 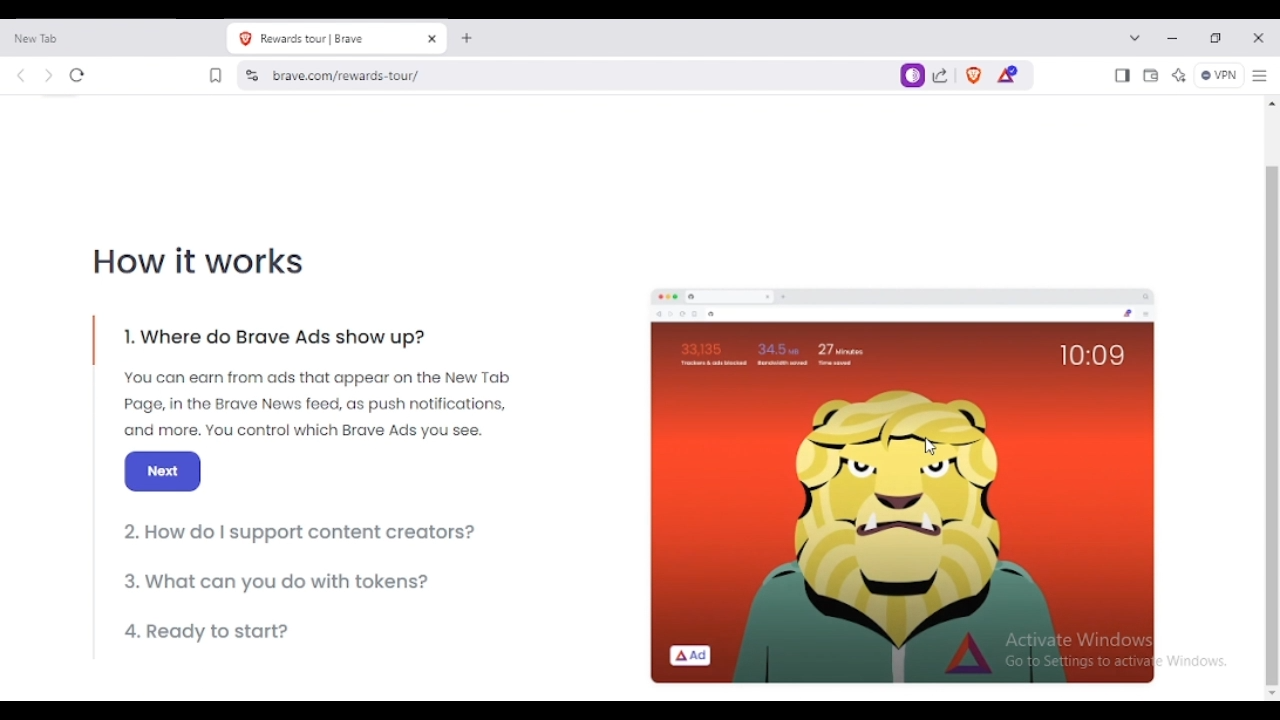 What do you see at coordinates (913, 76) in the screenshot?
I see `open in tor` at bounding box center [913, 76].